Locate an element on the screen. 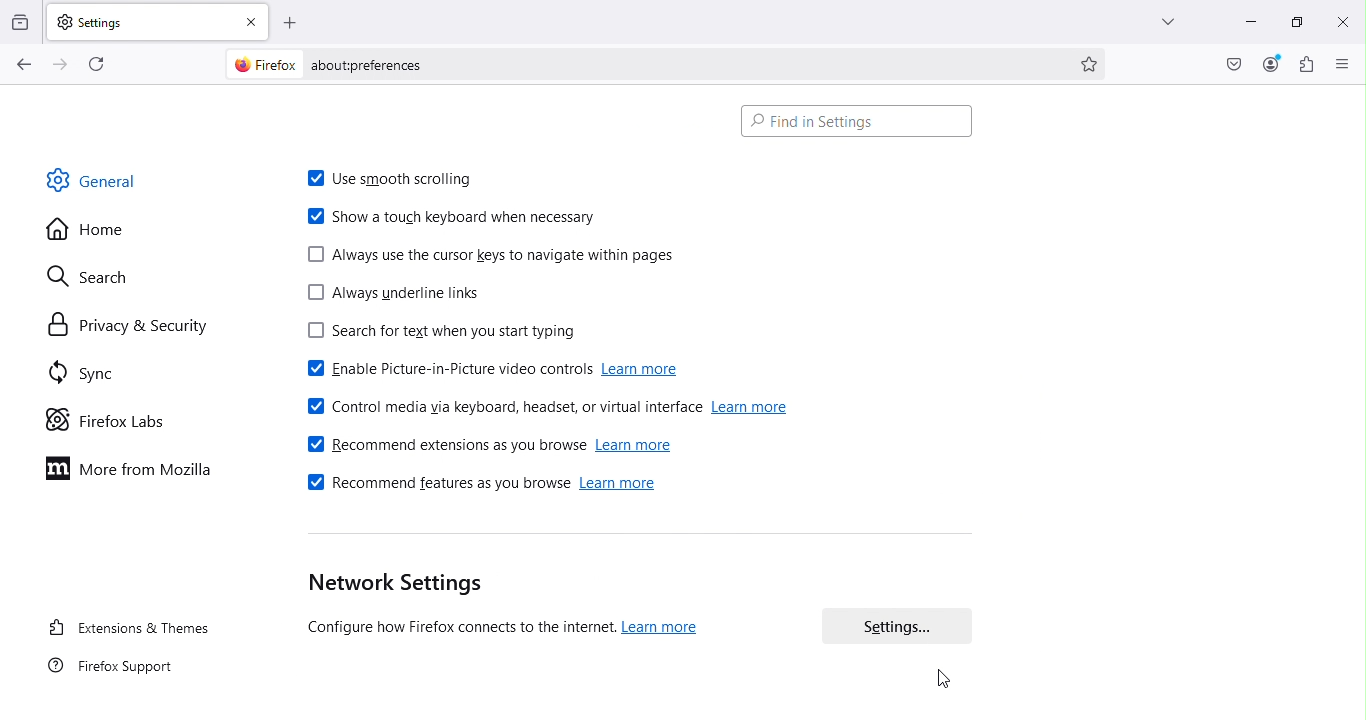  Privacy and security is located at coordinates (119, 324).